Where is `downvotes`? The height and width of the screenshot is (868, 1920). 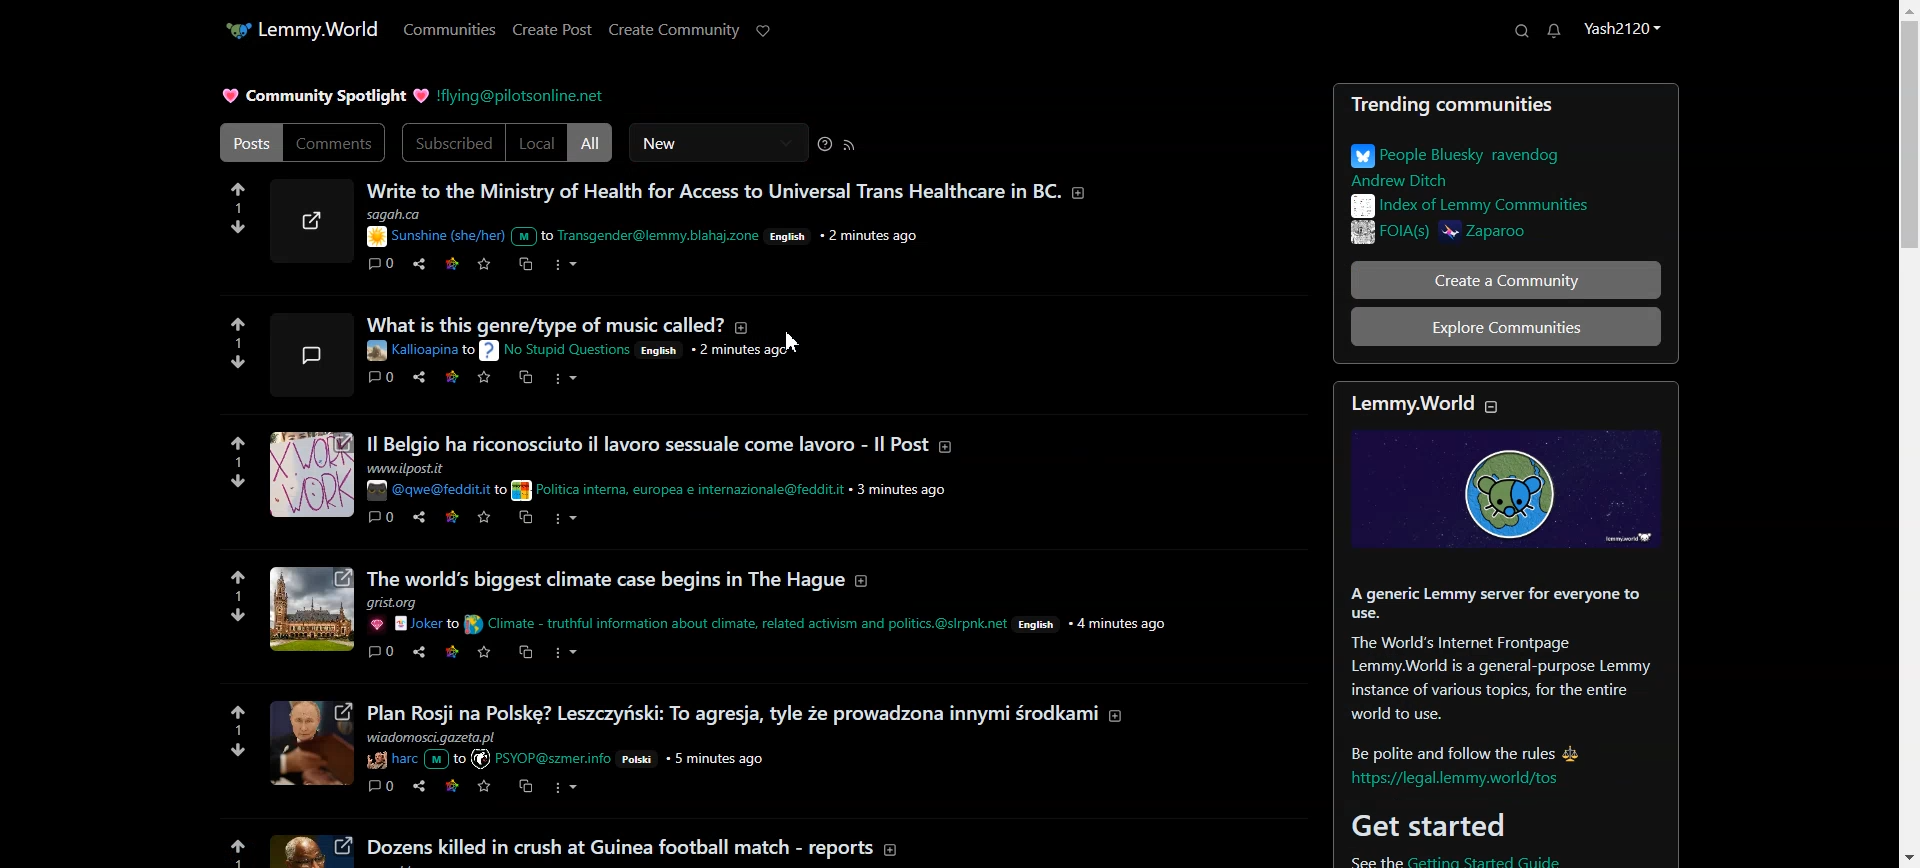 downvotes is located at coordinates (238, 616).